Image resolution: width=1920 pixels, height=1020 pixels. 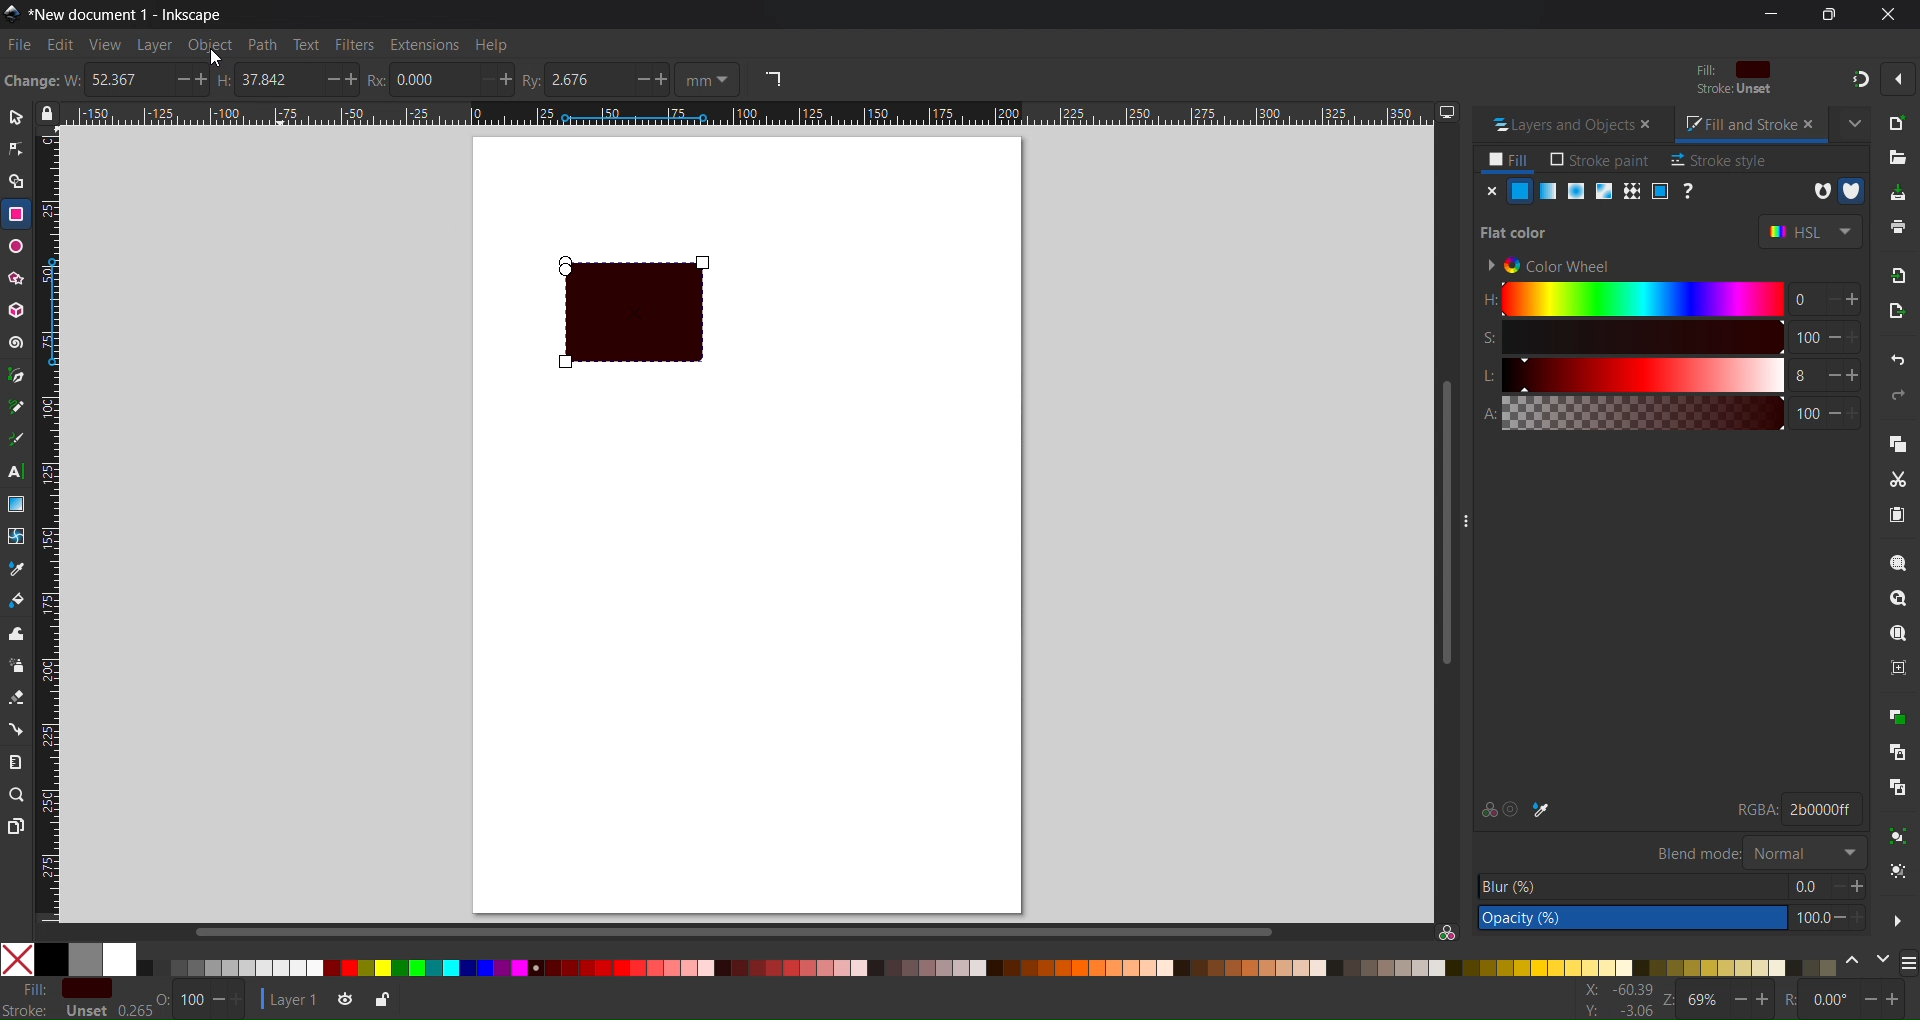 What do you see at coordinates (1900, 310) in the screenshot?
I see `Open Export` at bounding box center [1900, 310].